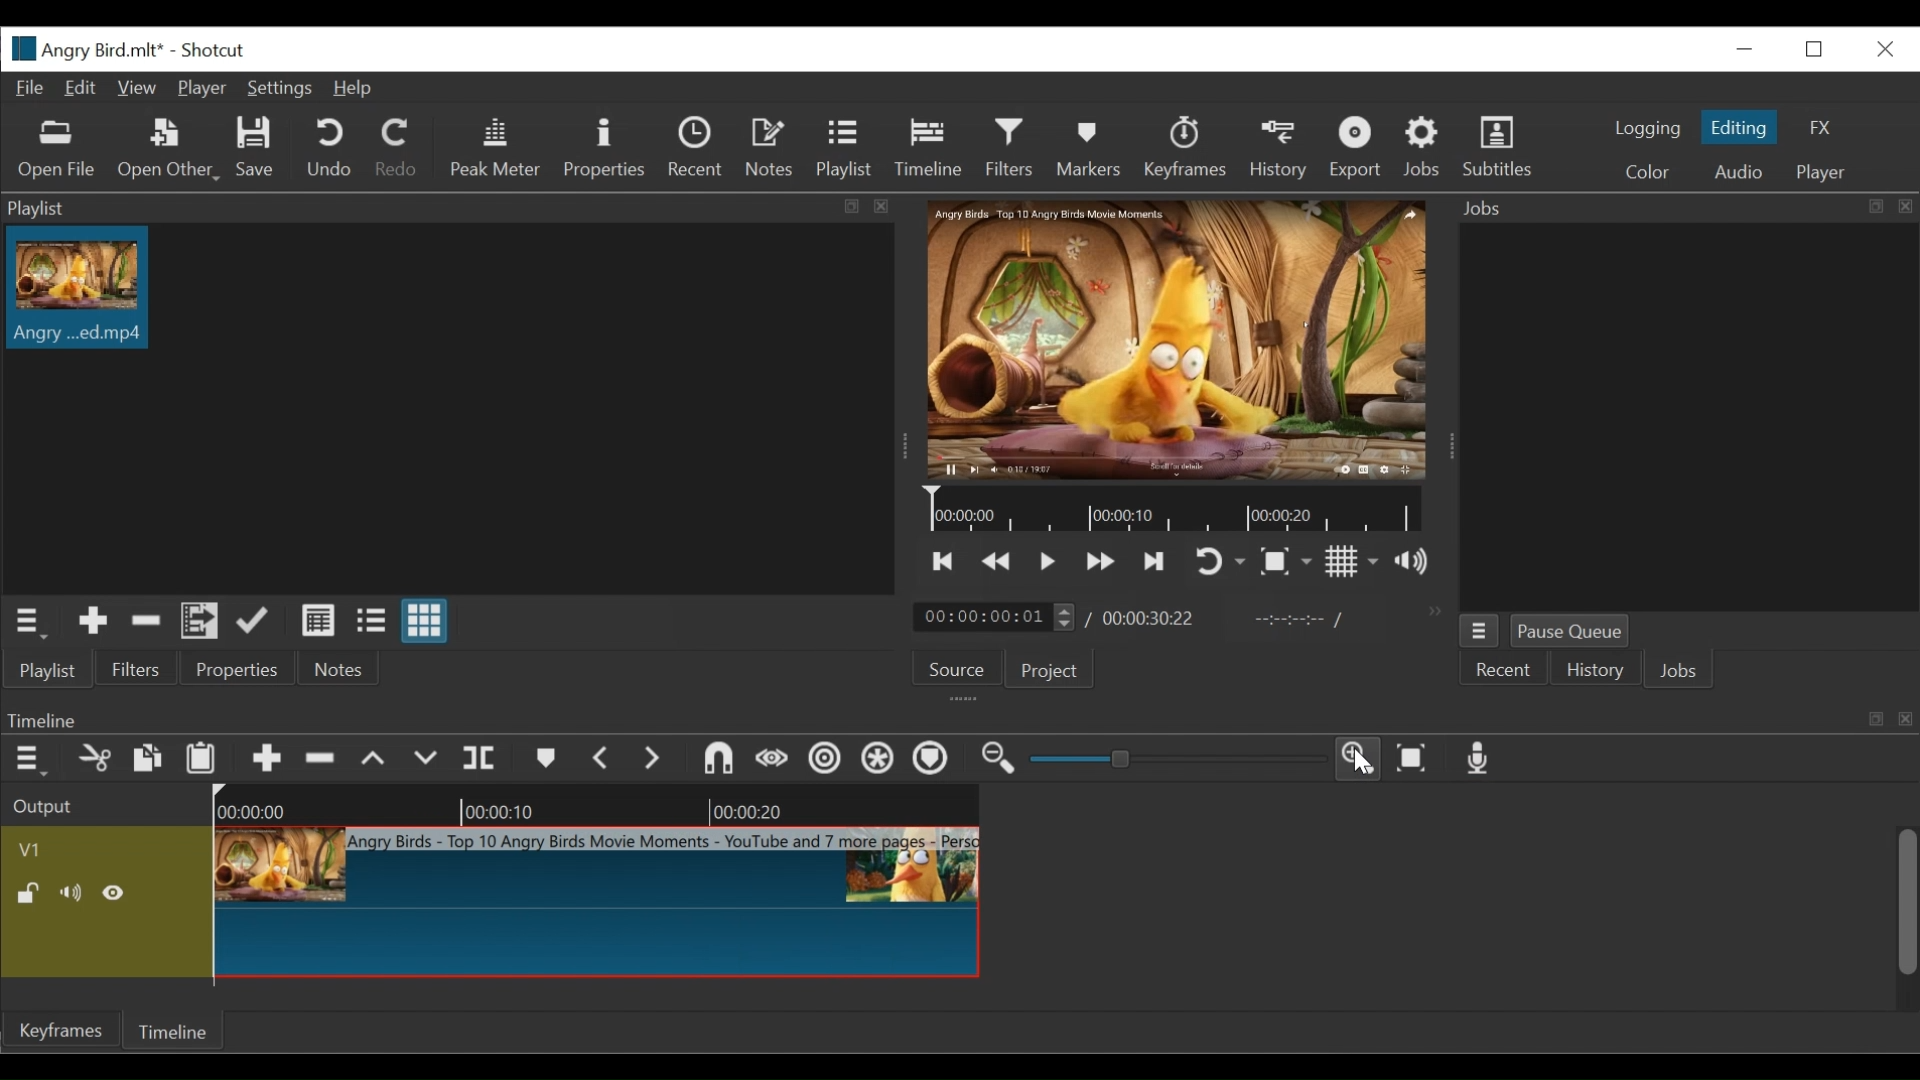 This screenshot has width=1920, height=1080. Describe the element at coordinates (281, 90) in the screenshot. I see `Settings` at that location.